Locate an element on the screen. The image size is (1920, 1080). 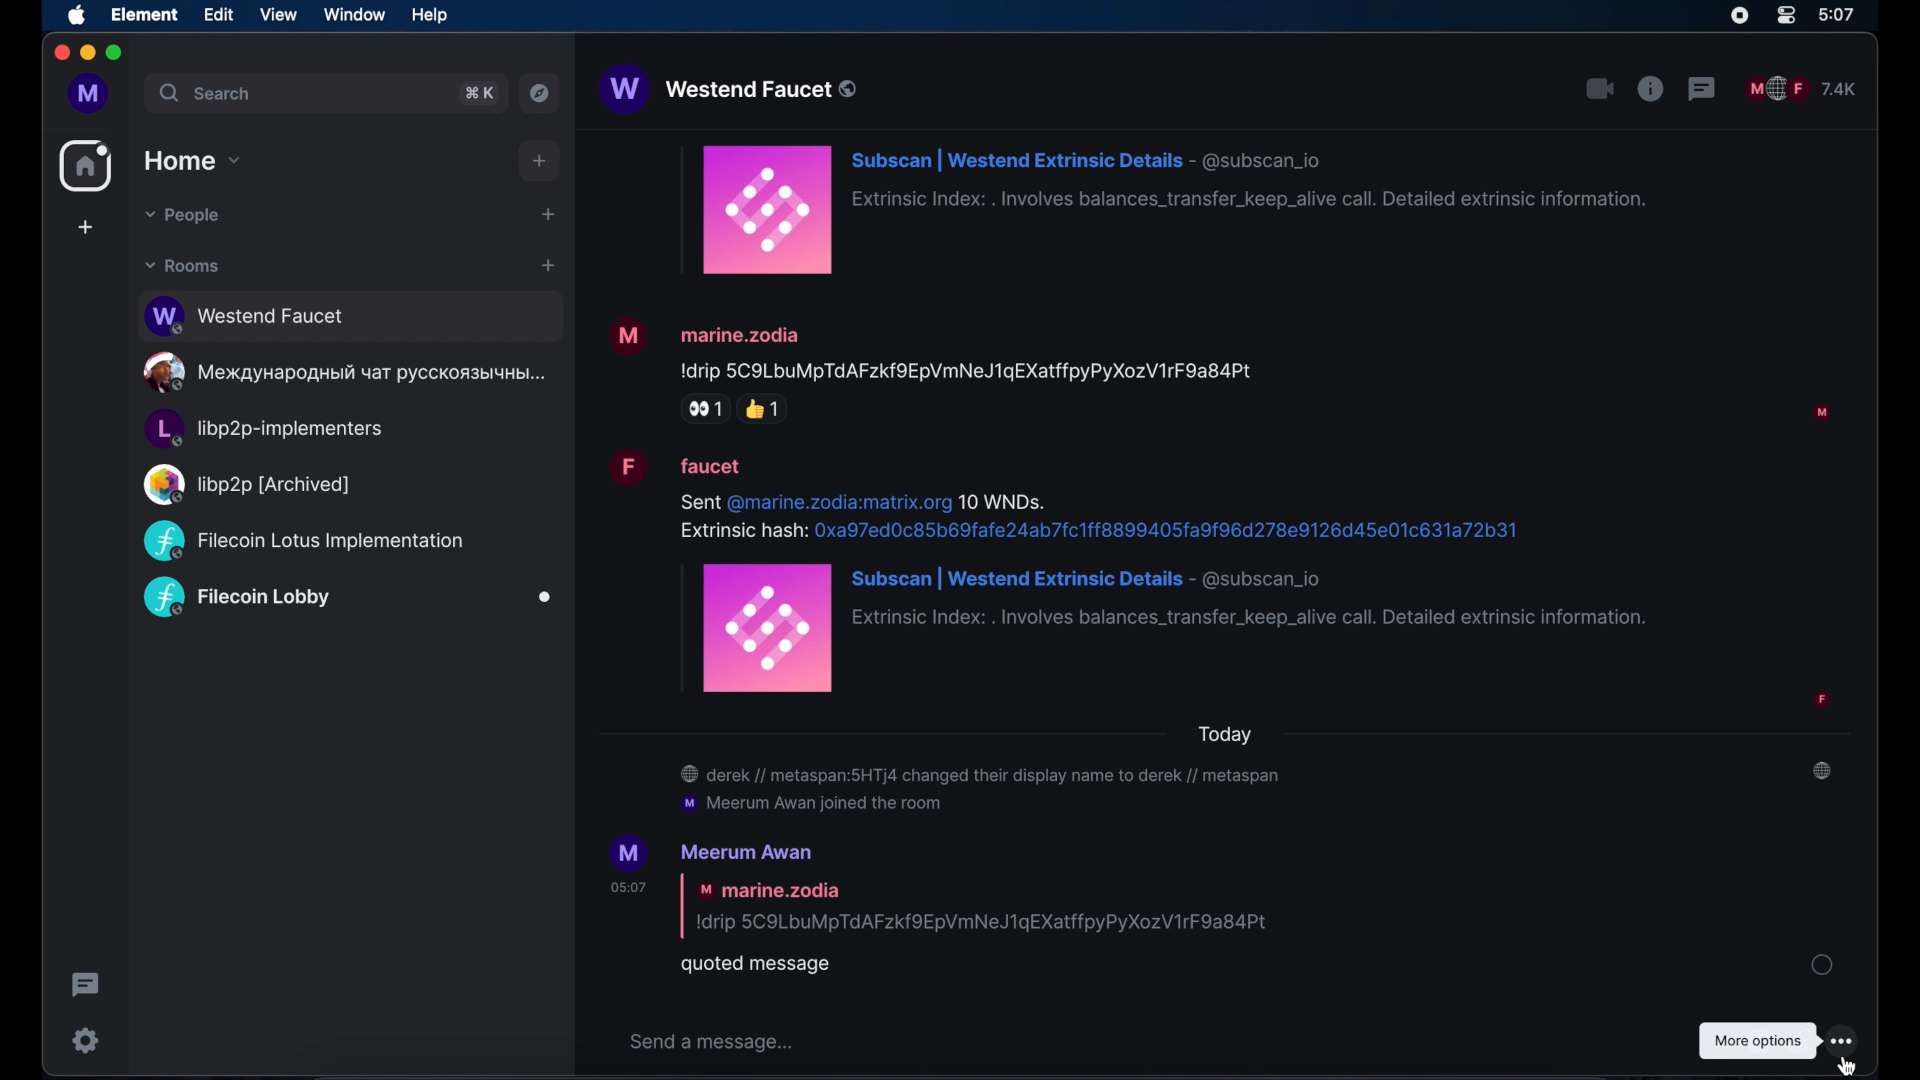
public room is located at coordinates (348, 599).